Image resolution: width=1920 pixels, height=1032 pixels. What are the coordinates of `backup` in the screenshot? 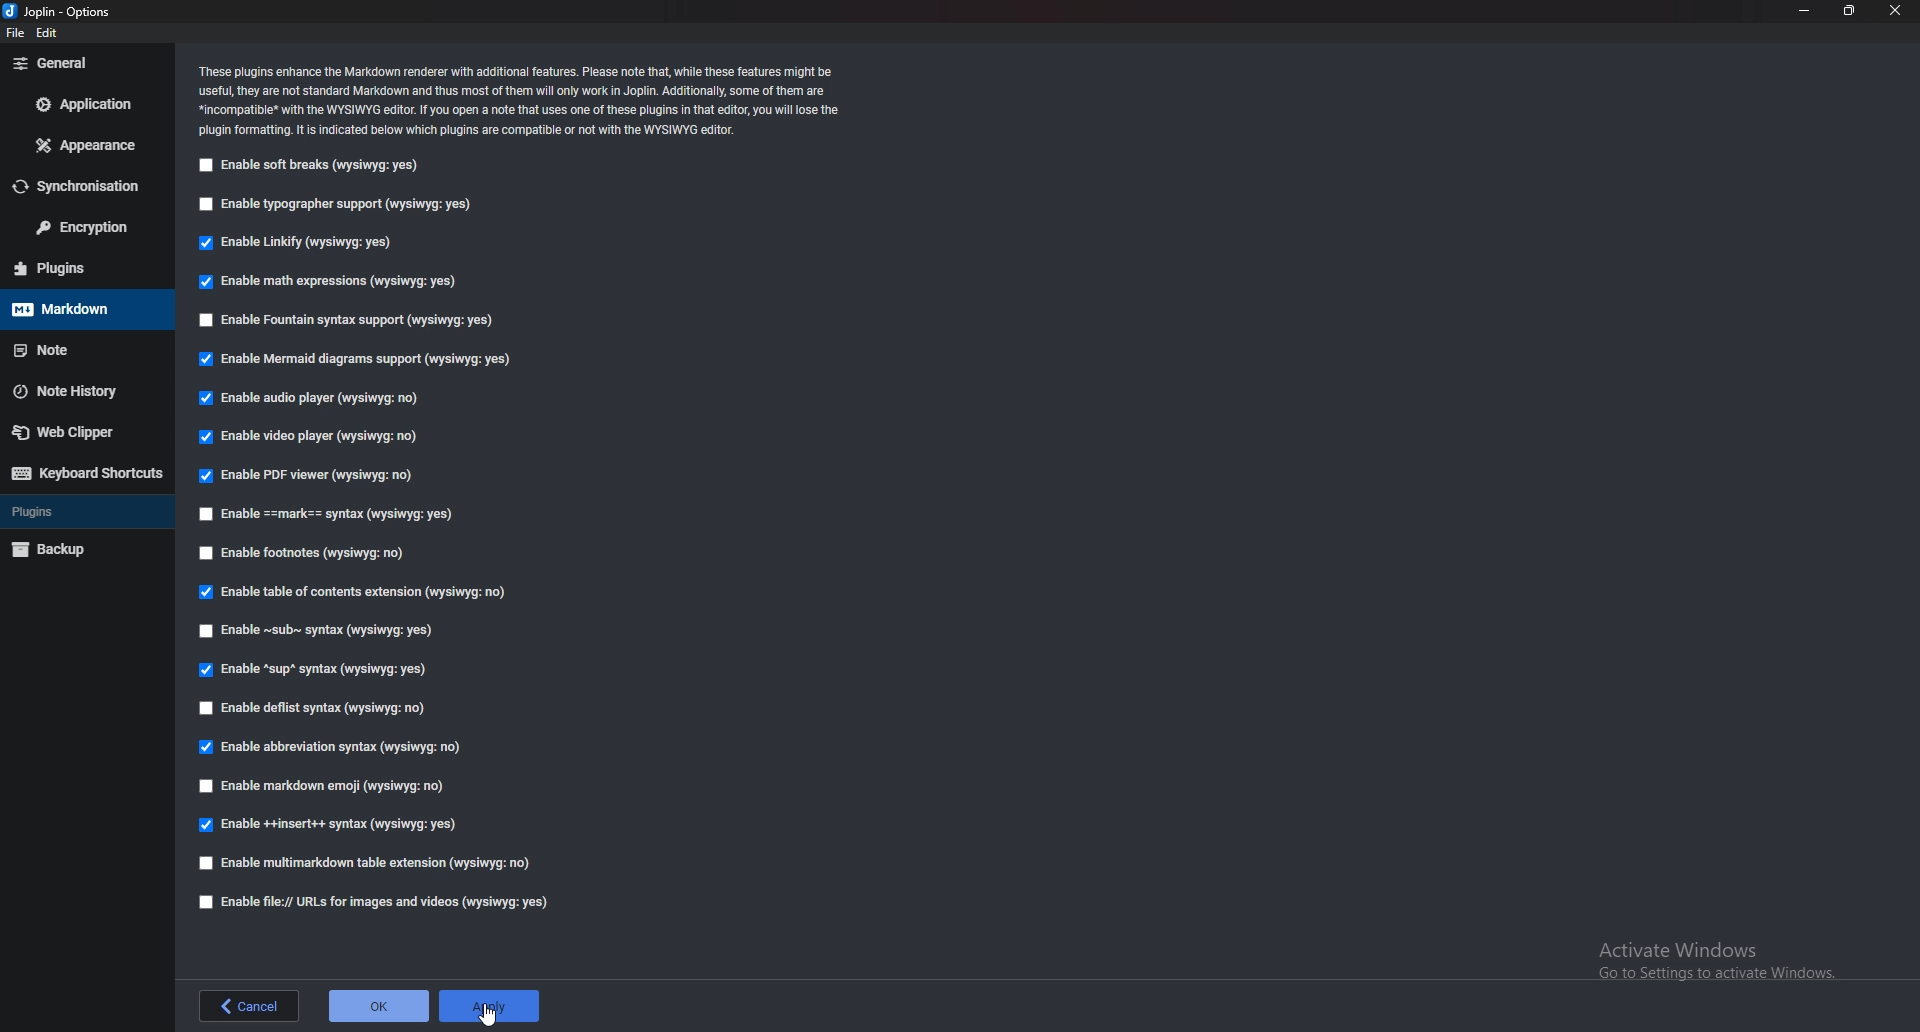 It's located at (82, 547).